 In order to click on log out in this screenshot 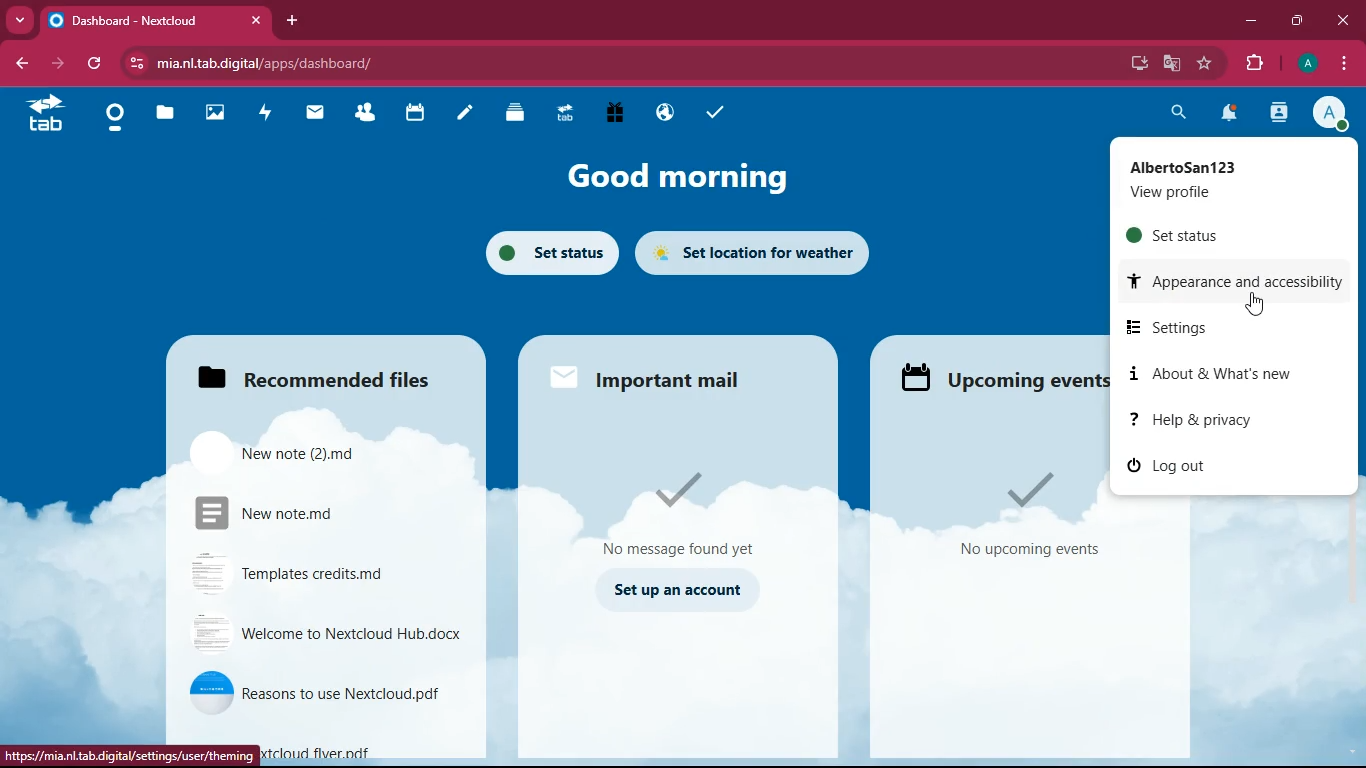, I will do `click(1224, 470)`.